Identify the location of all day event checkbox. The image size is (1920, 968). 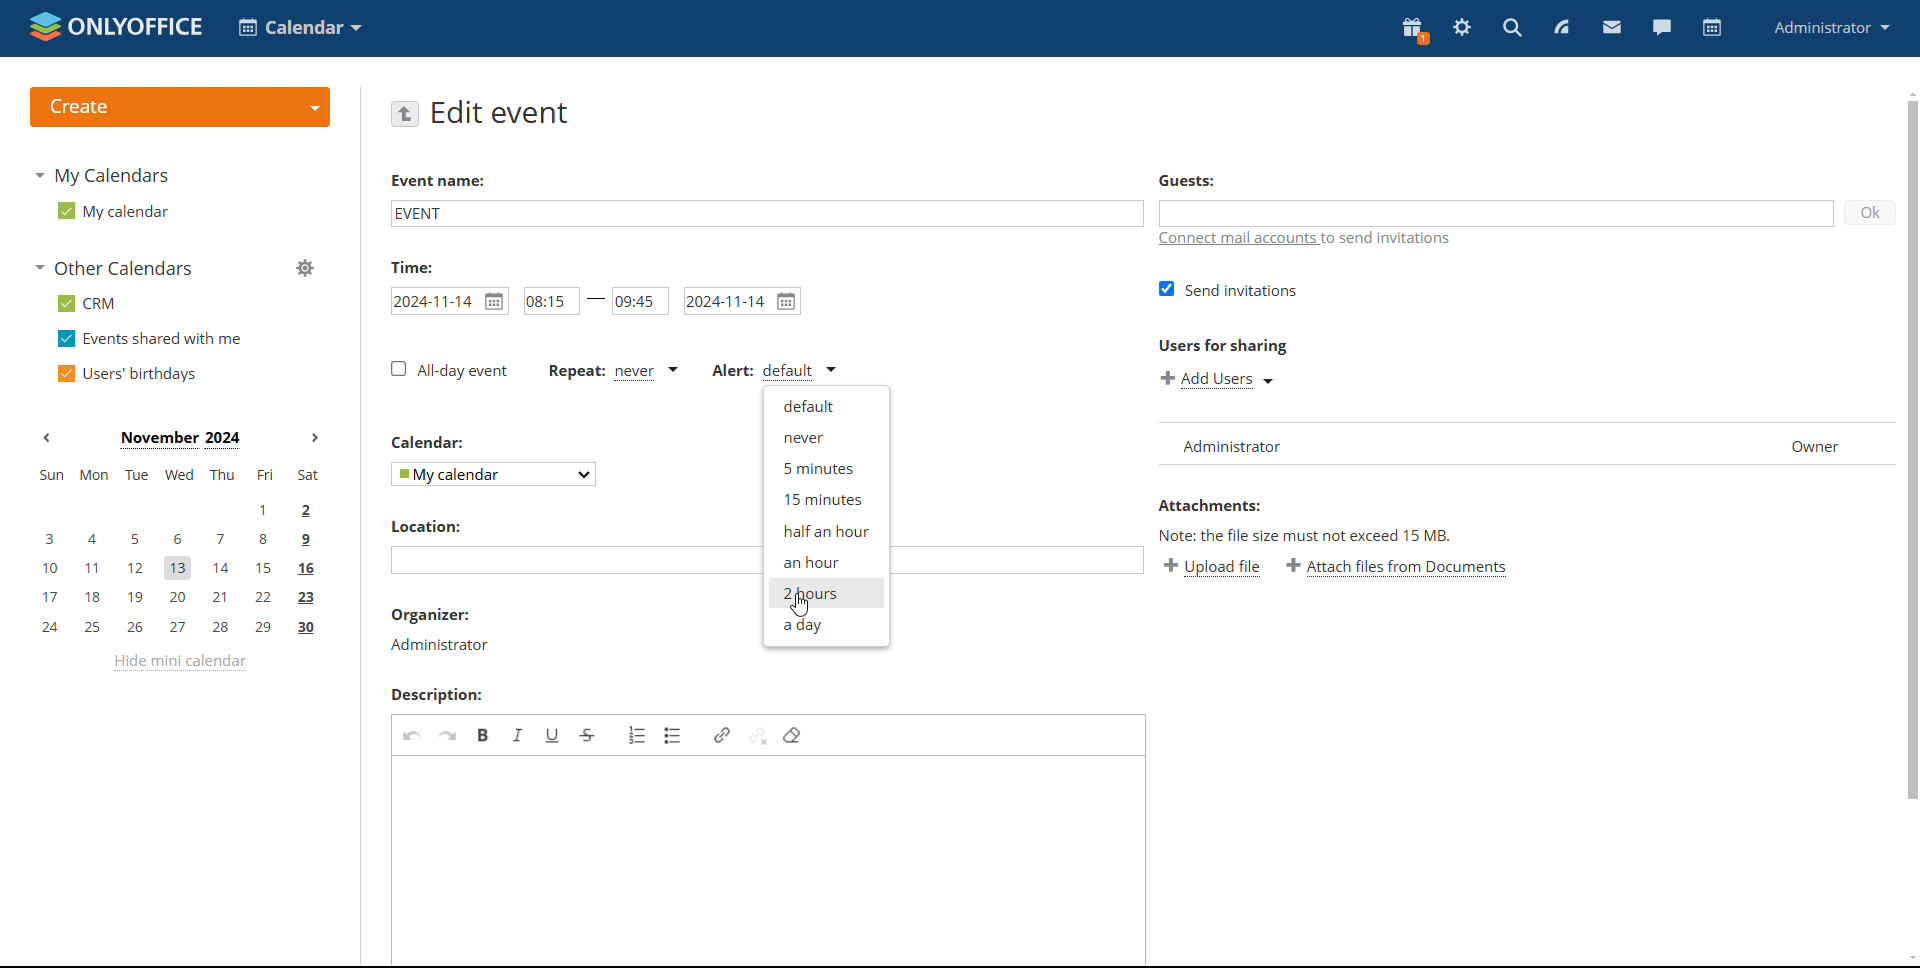
(447, 370).